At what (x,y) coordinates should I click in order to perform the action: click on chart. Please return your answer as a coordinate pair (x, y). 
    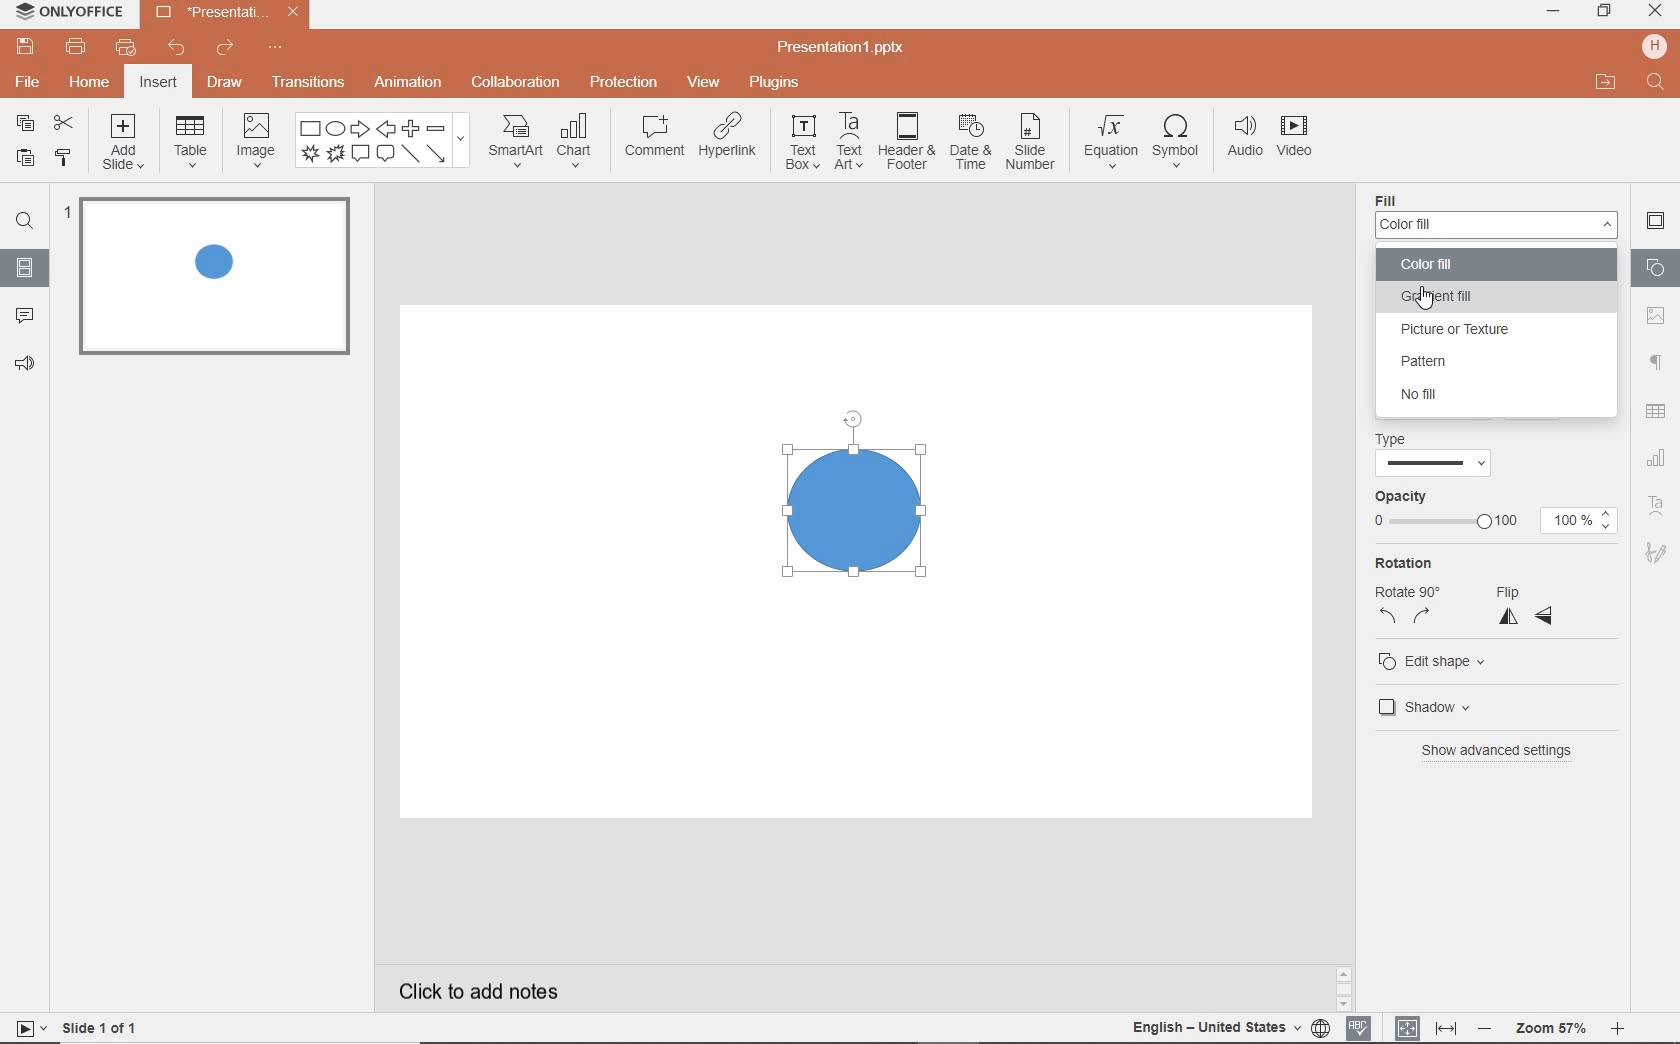
    Looking at the image, I should click on (576, 142).